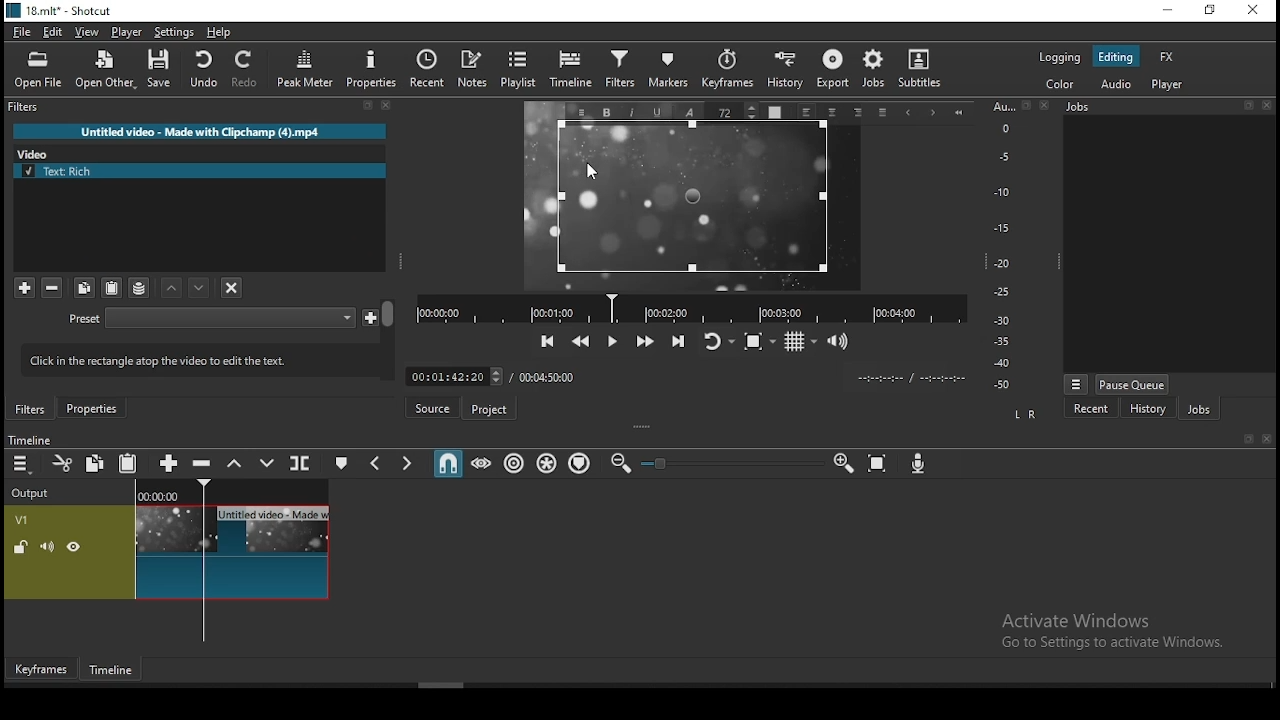 The height and width of the screenshot is (720, 1280). What do you see at coordinates (1092, 408) in the screenshot?
I see `recent` at bounding box center [1092, 408].